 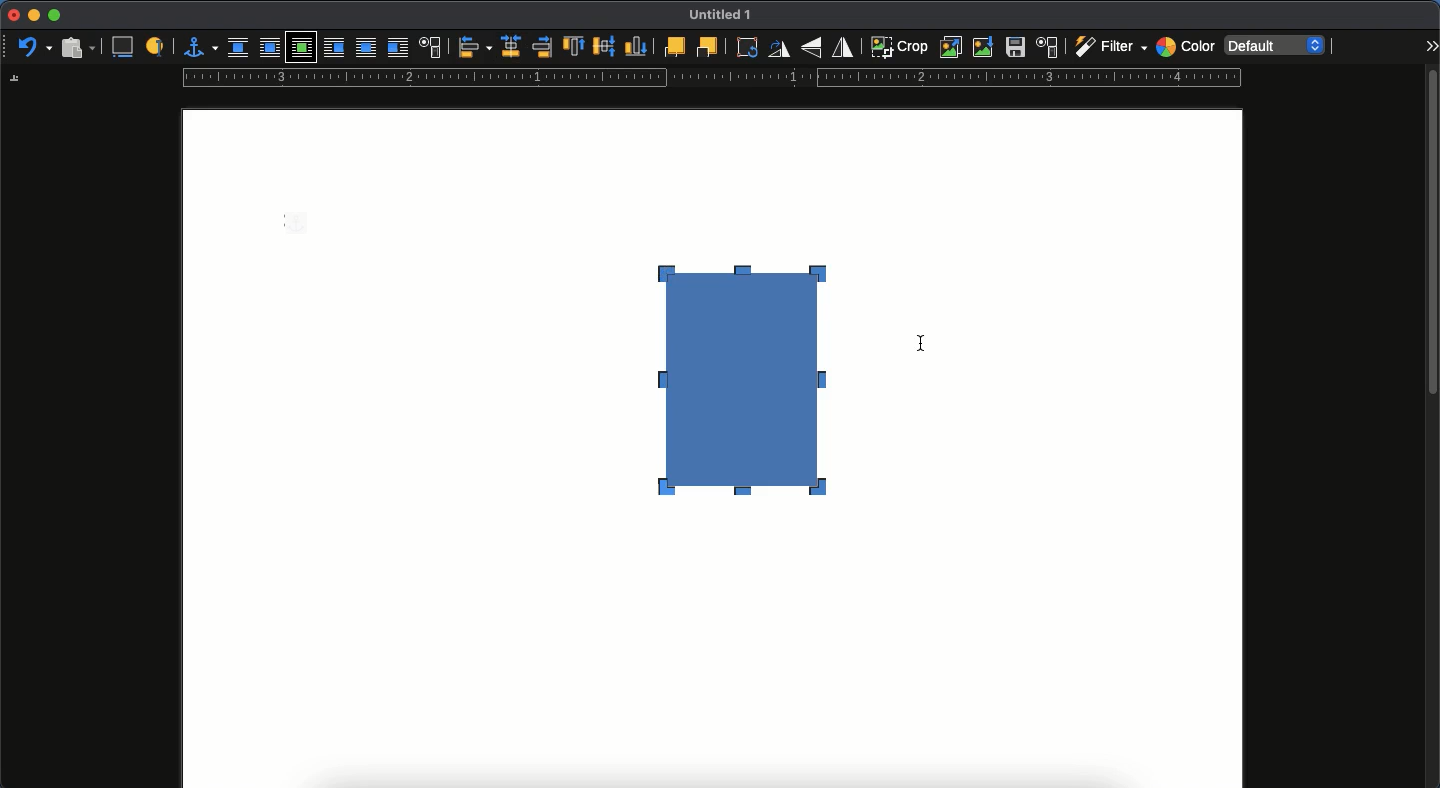 I want to click on minimize, so click(x=33, y=15).